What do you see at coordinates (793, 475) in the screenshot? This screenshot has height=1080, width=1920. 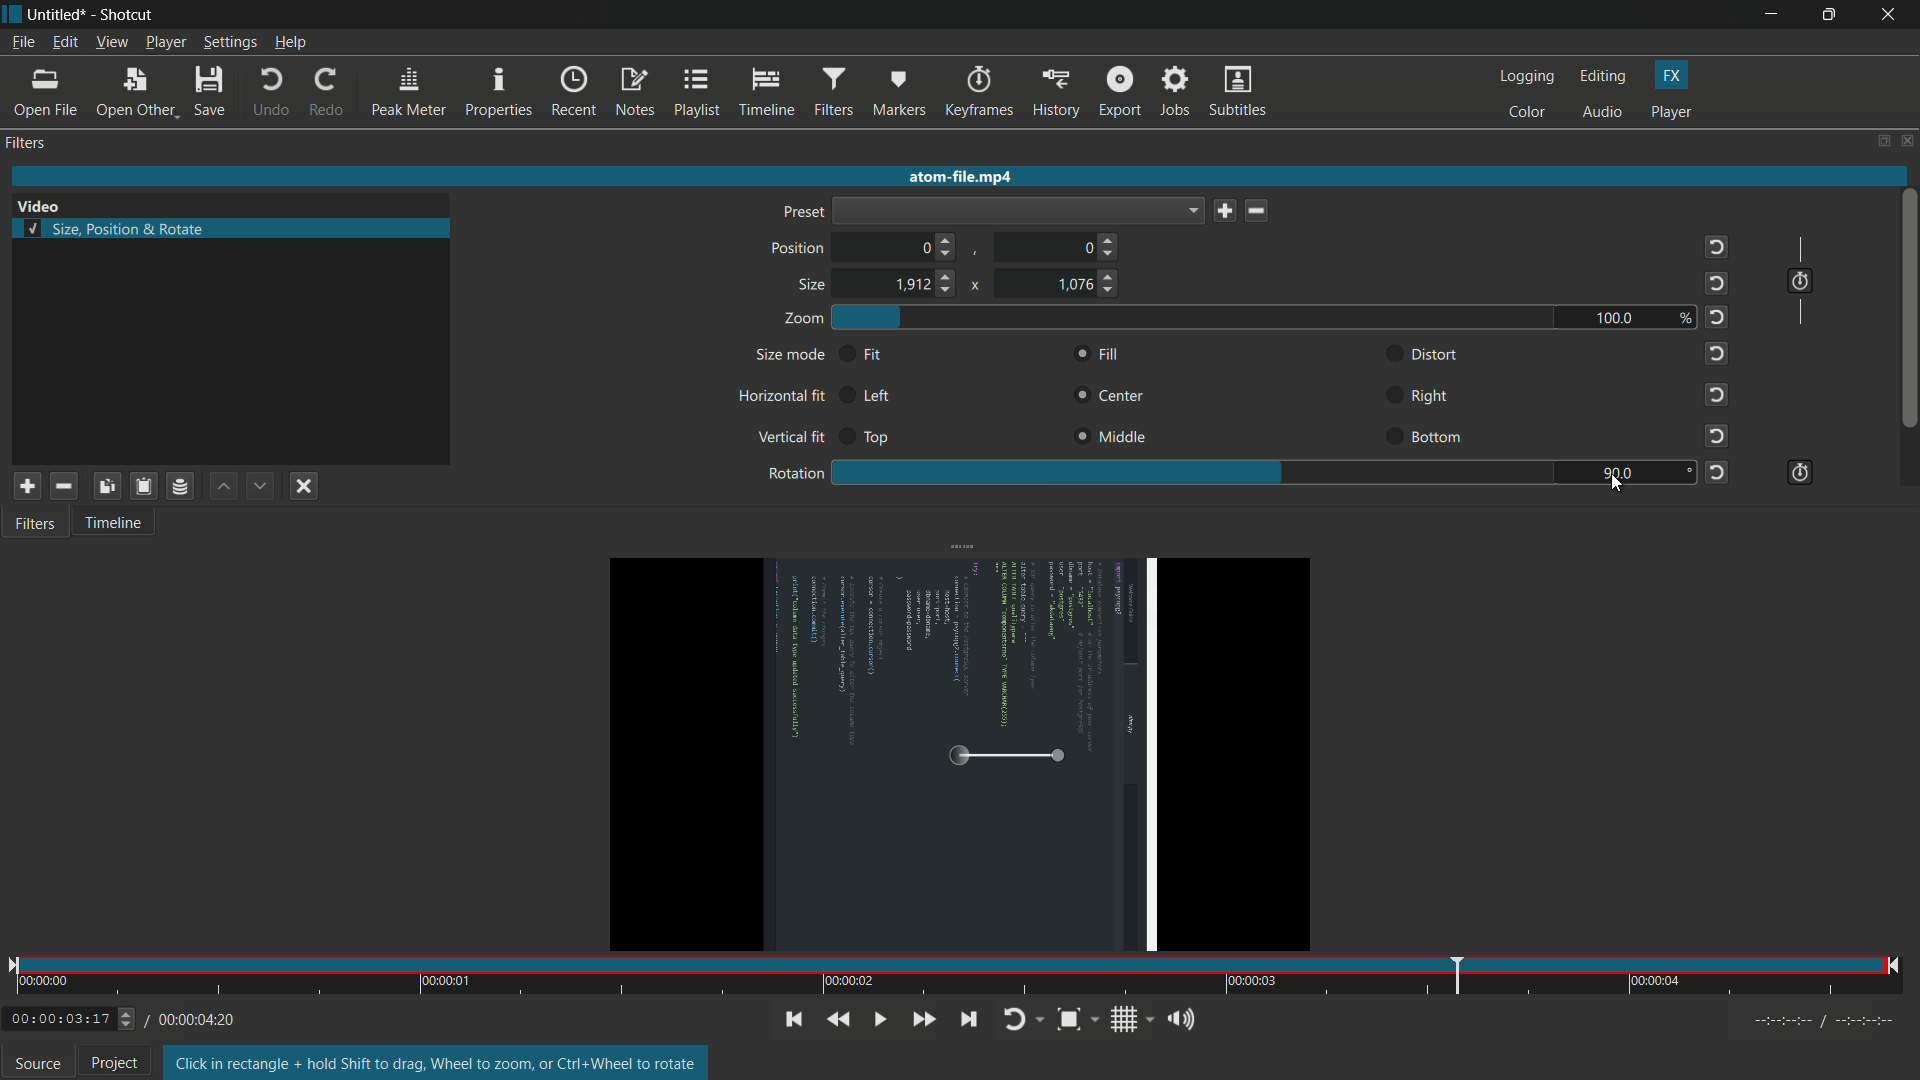 I see `rotation` at bounding box center [793, 475].